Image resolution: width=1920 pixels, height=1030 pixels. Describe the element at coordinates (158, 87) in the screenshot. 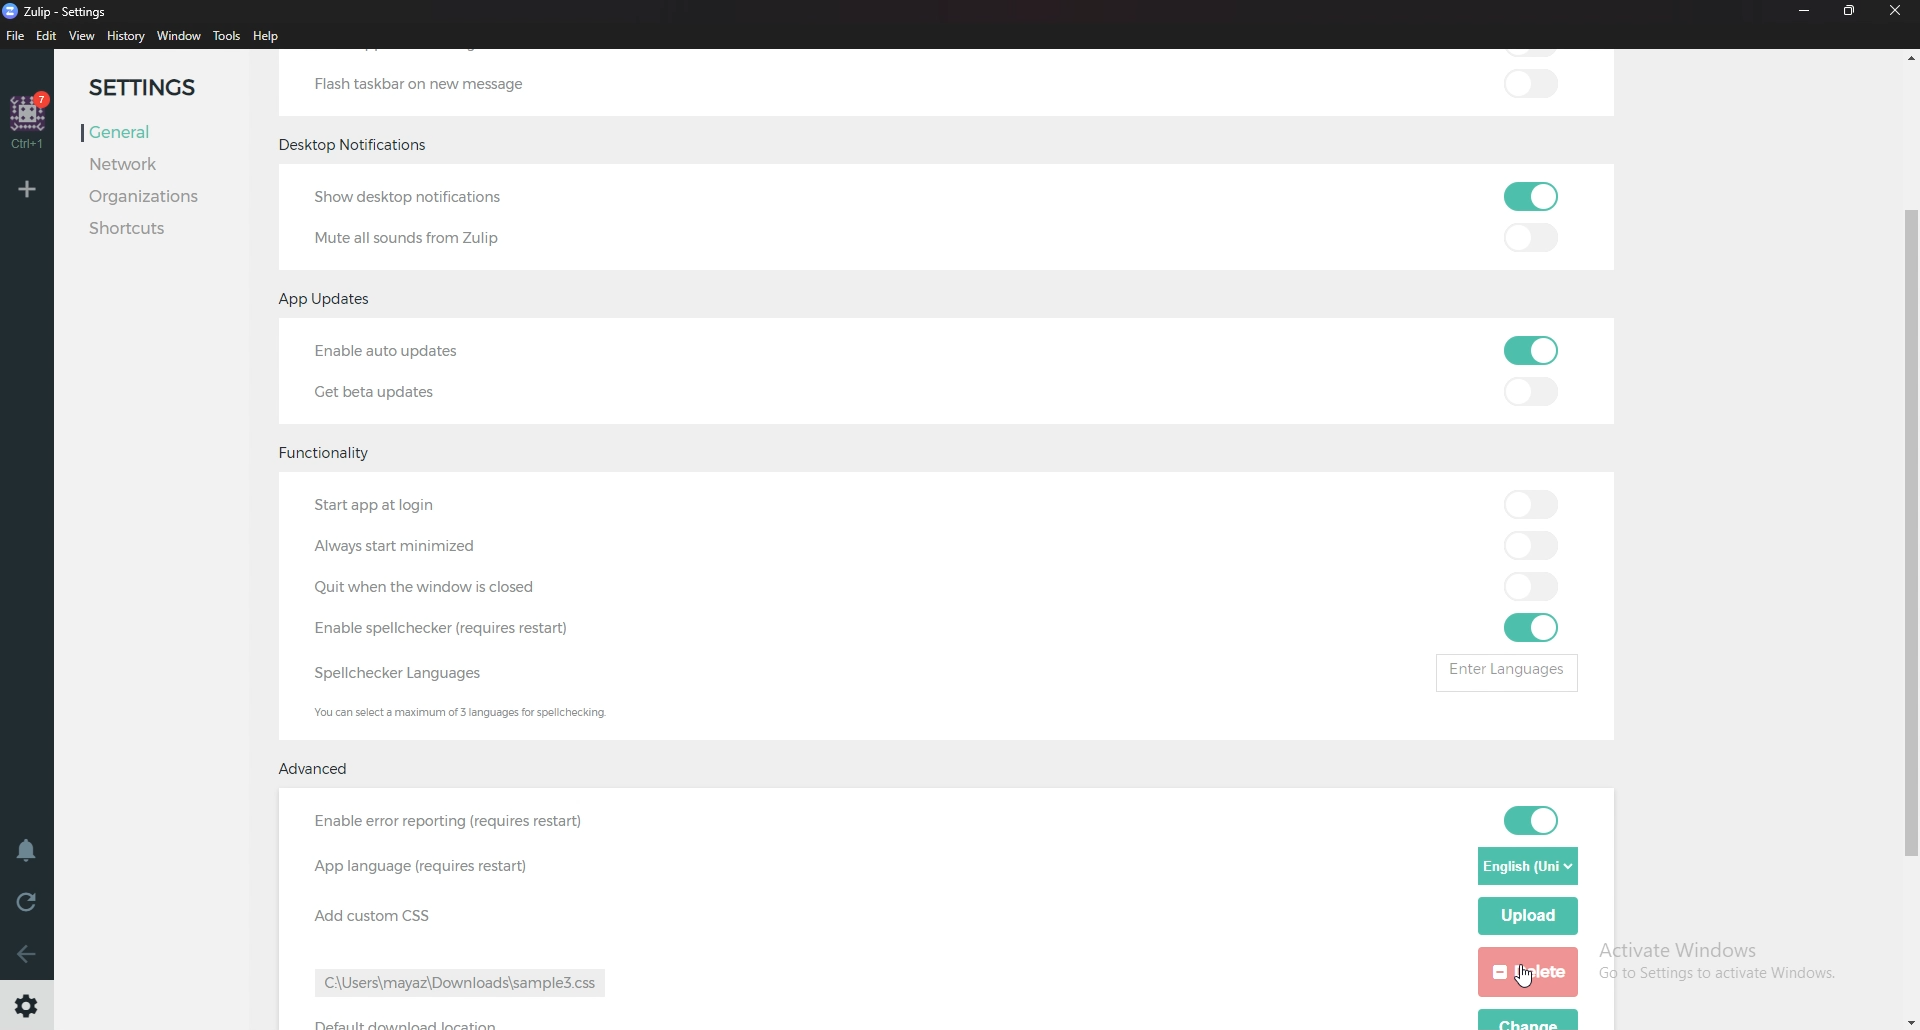

I see `Settings` at that location.